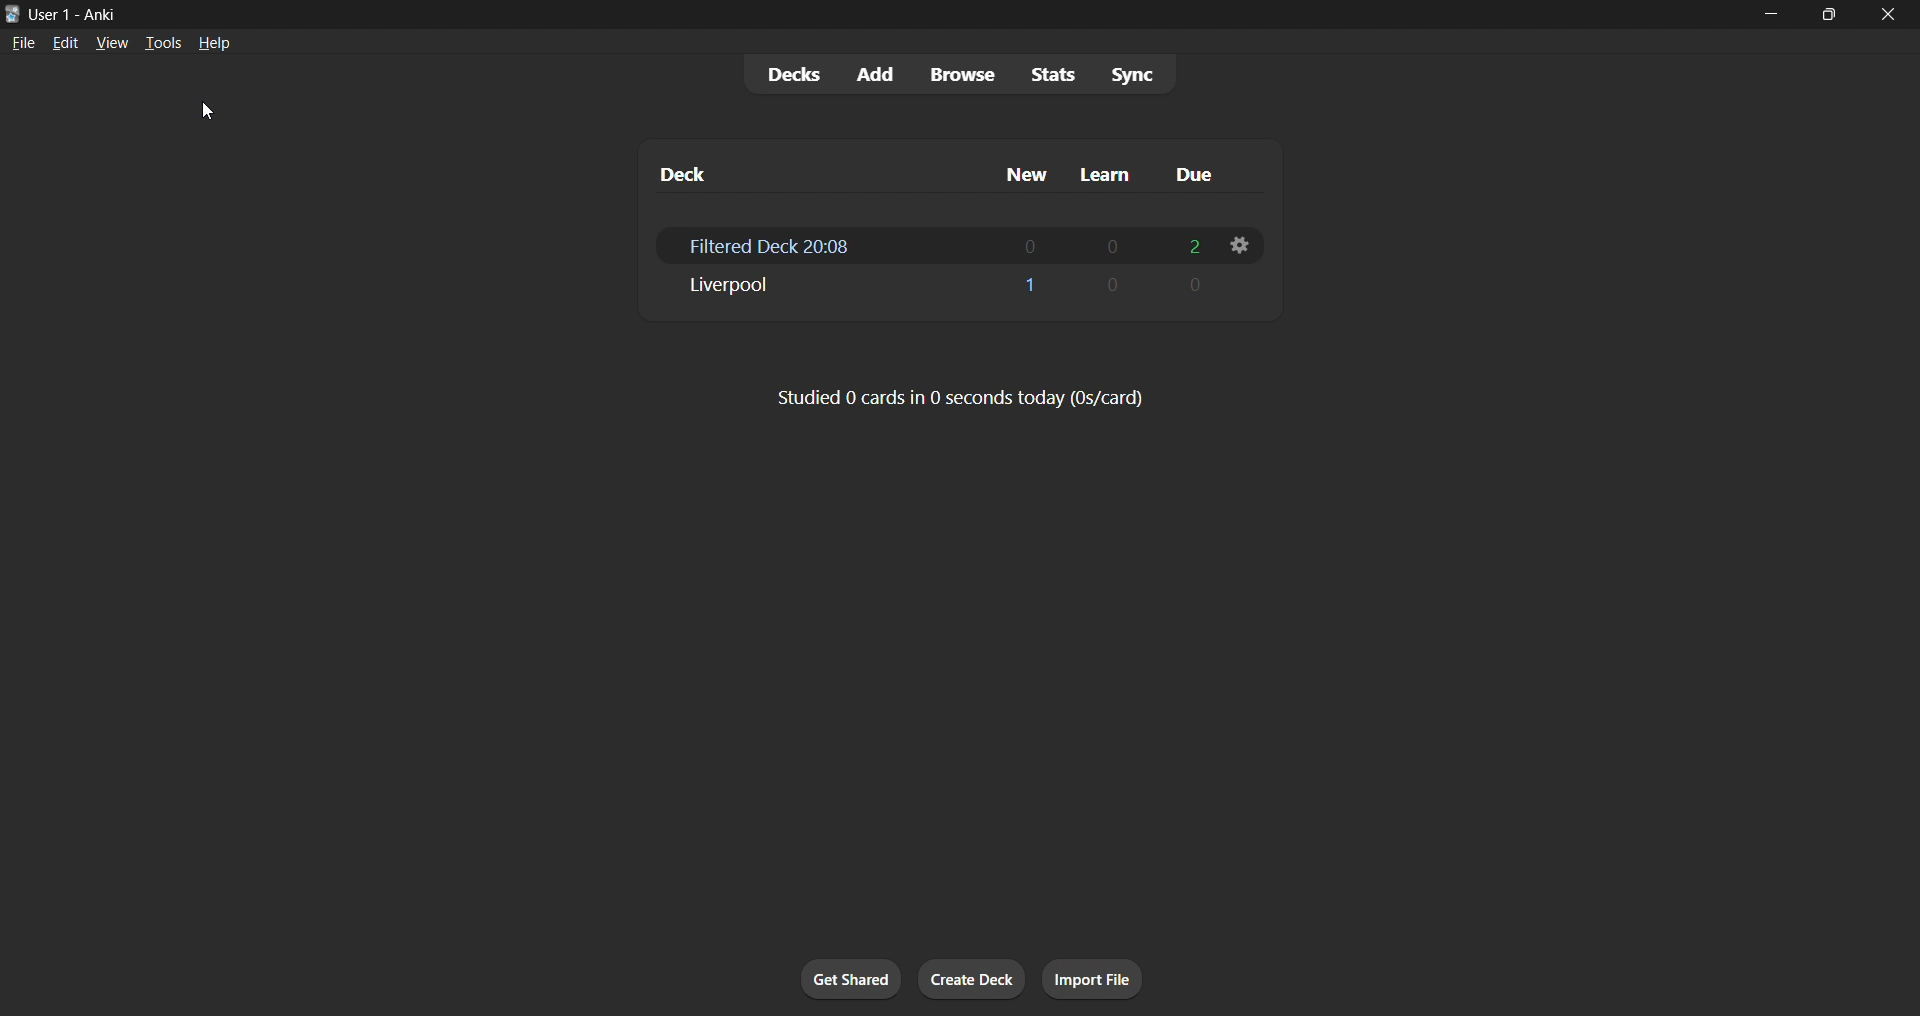 The height and width of the screenshot is (1016, 1920). What do you see at coordinates (216, 45) in the screenshot?
I see `help` at bounding box center [216, 45].